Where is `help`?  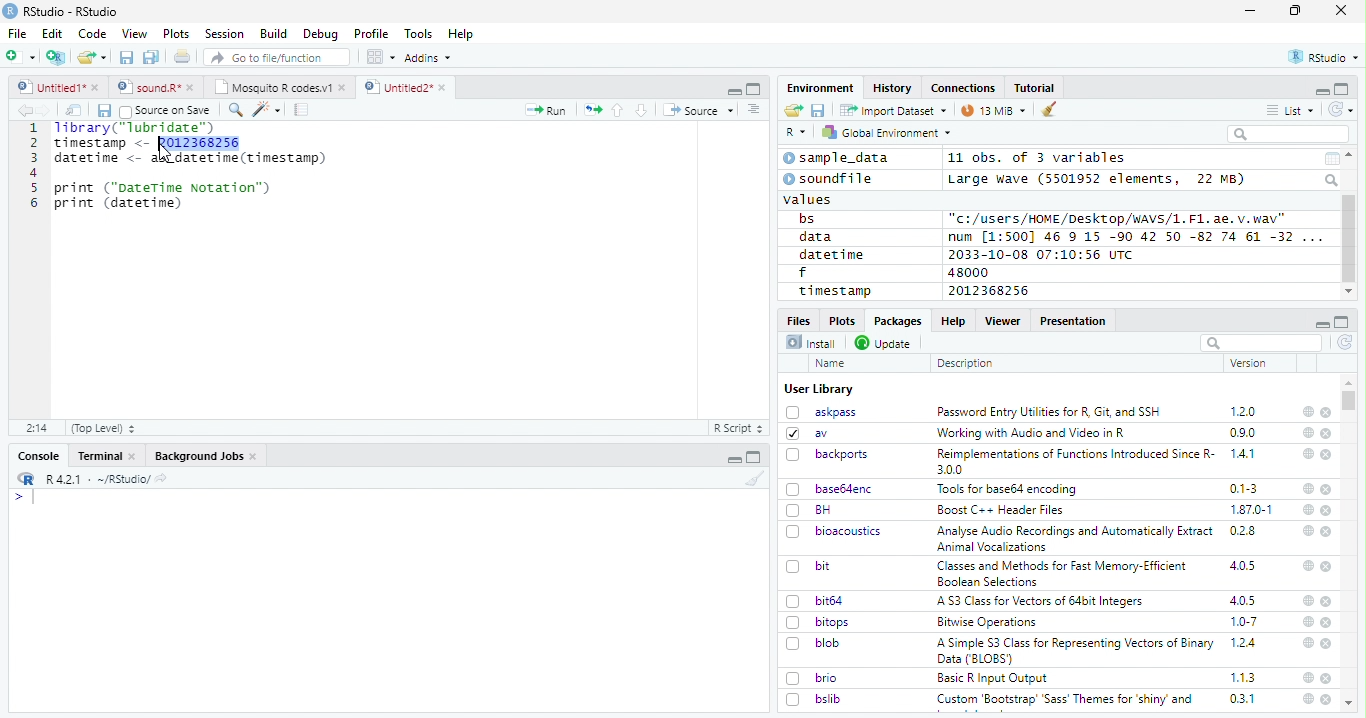 help is located at coordinates (1307, 600).